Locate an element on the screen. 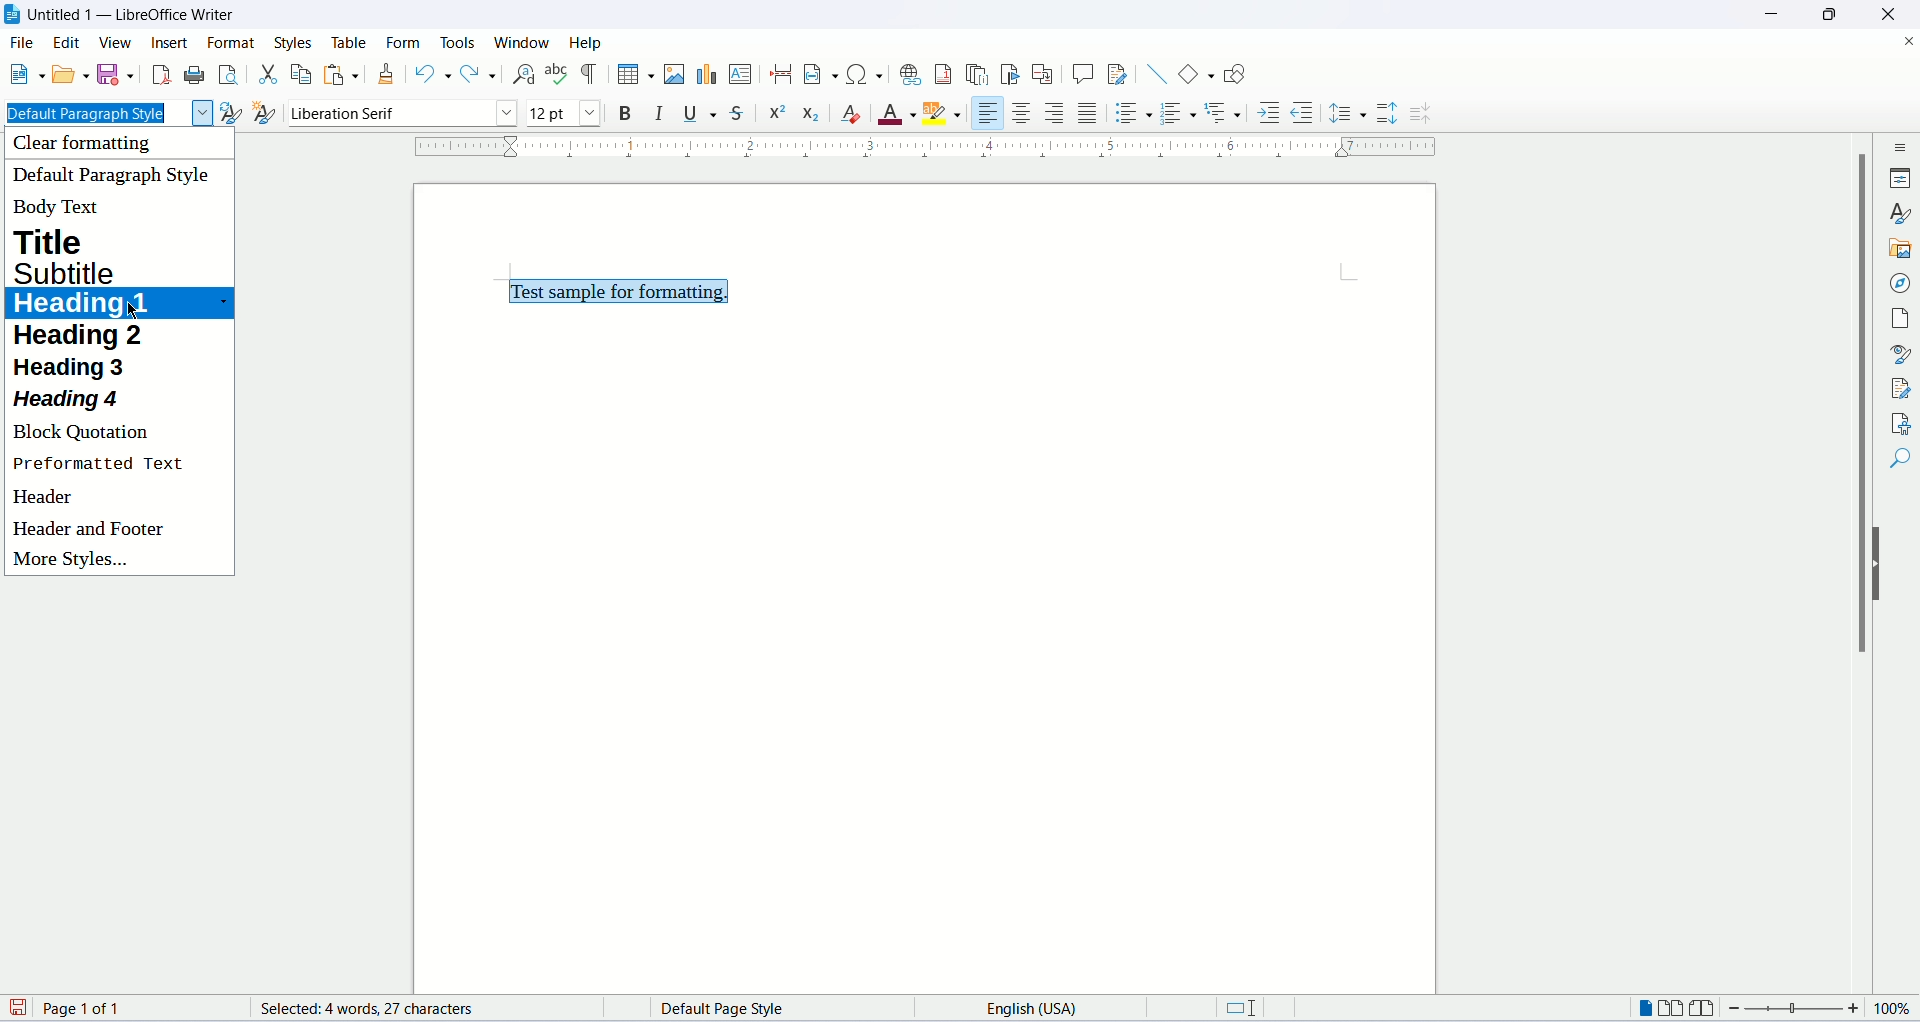  page is located at coordinates (1903, 318).